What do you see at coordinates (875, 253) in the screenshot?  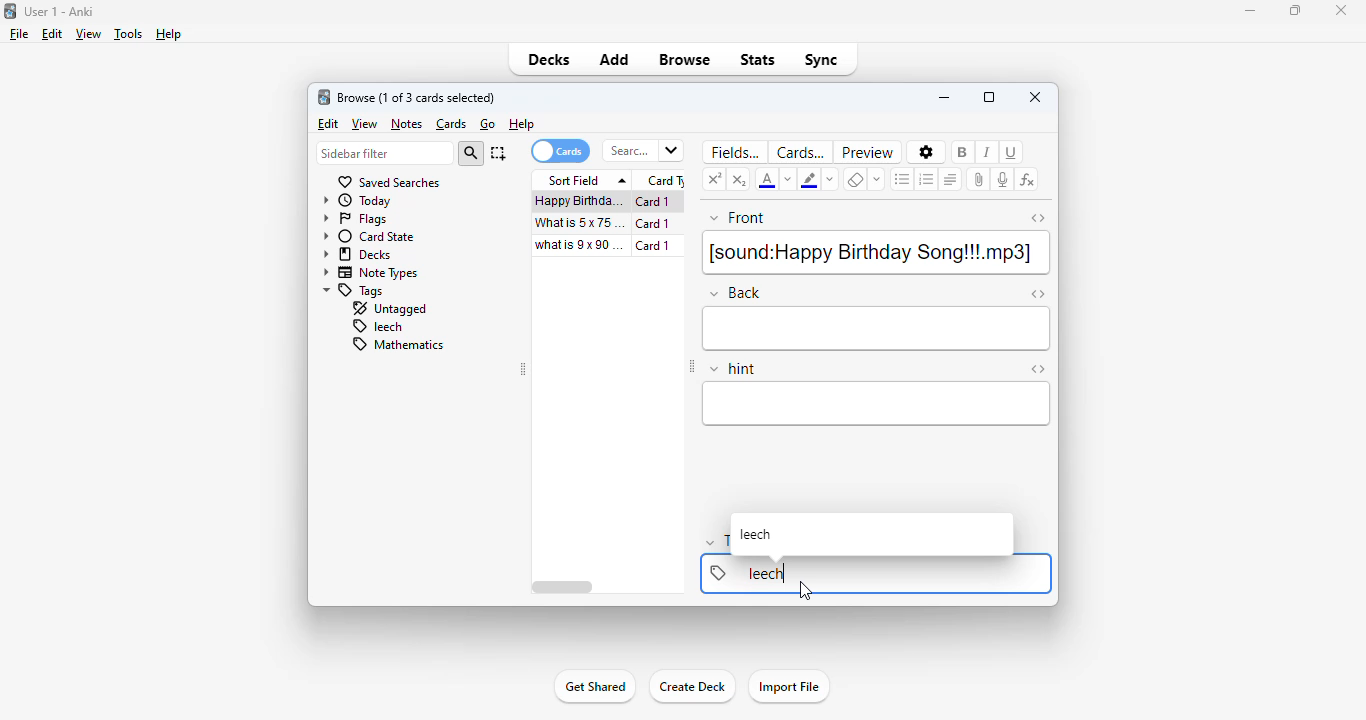 I see `[sound: Happy Birthday Song!!!.mp3}` at bounding box center [875, 253].